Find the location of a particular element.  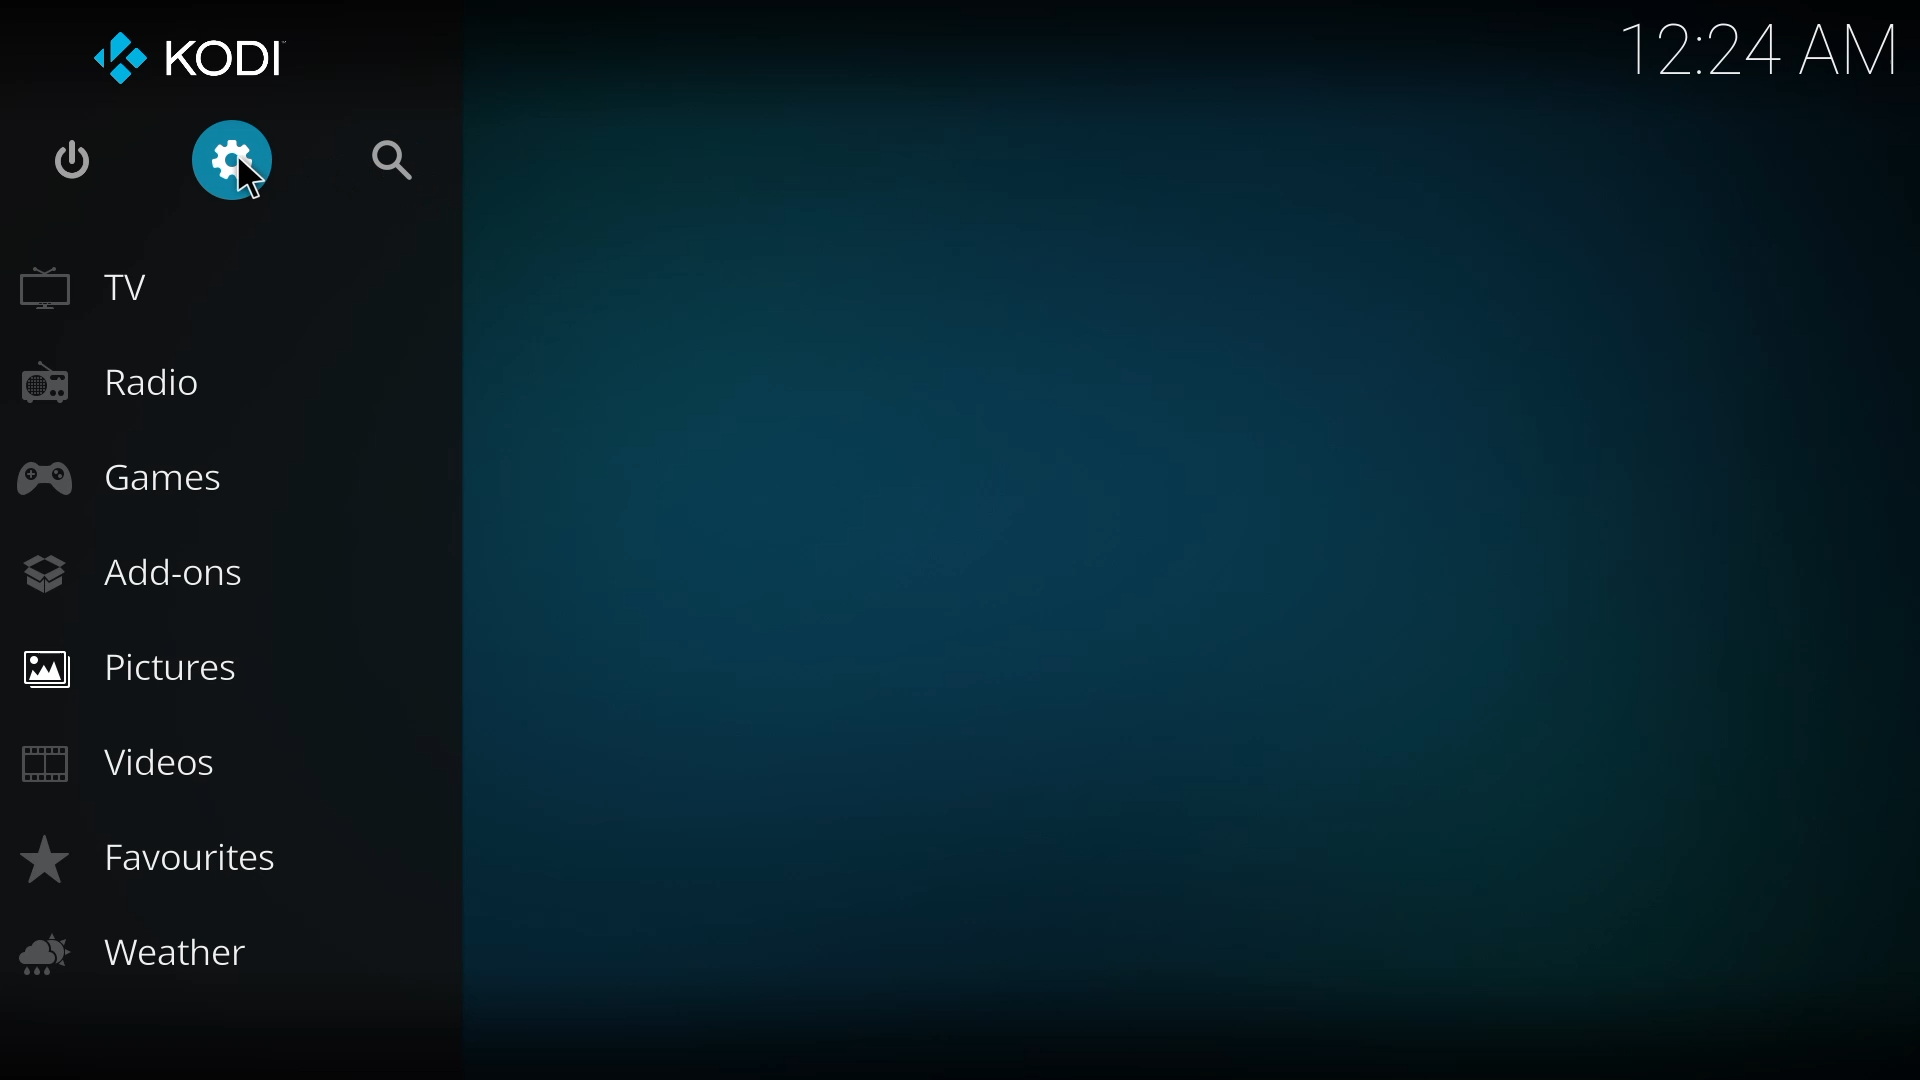

time is located at coordinates (1754, 52).